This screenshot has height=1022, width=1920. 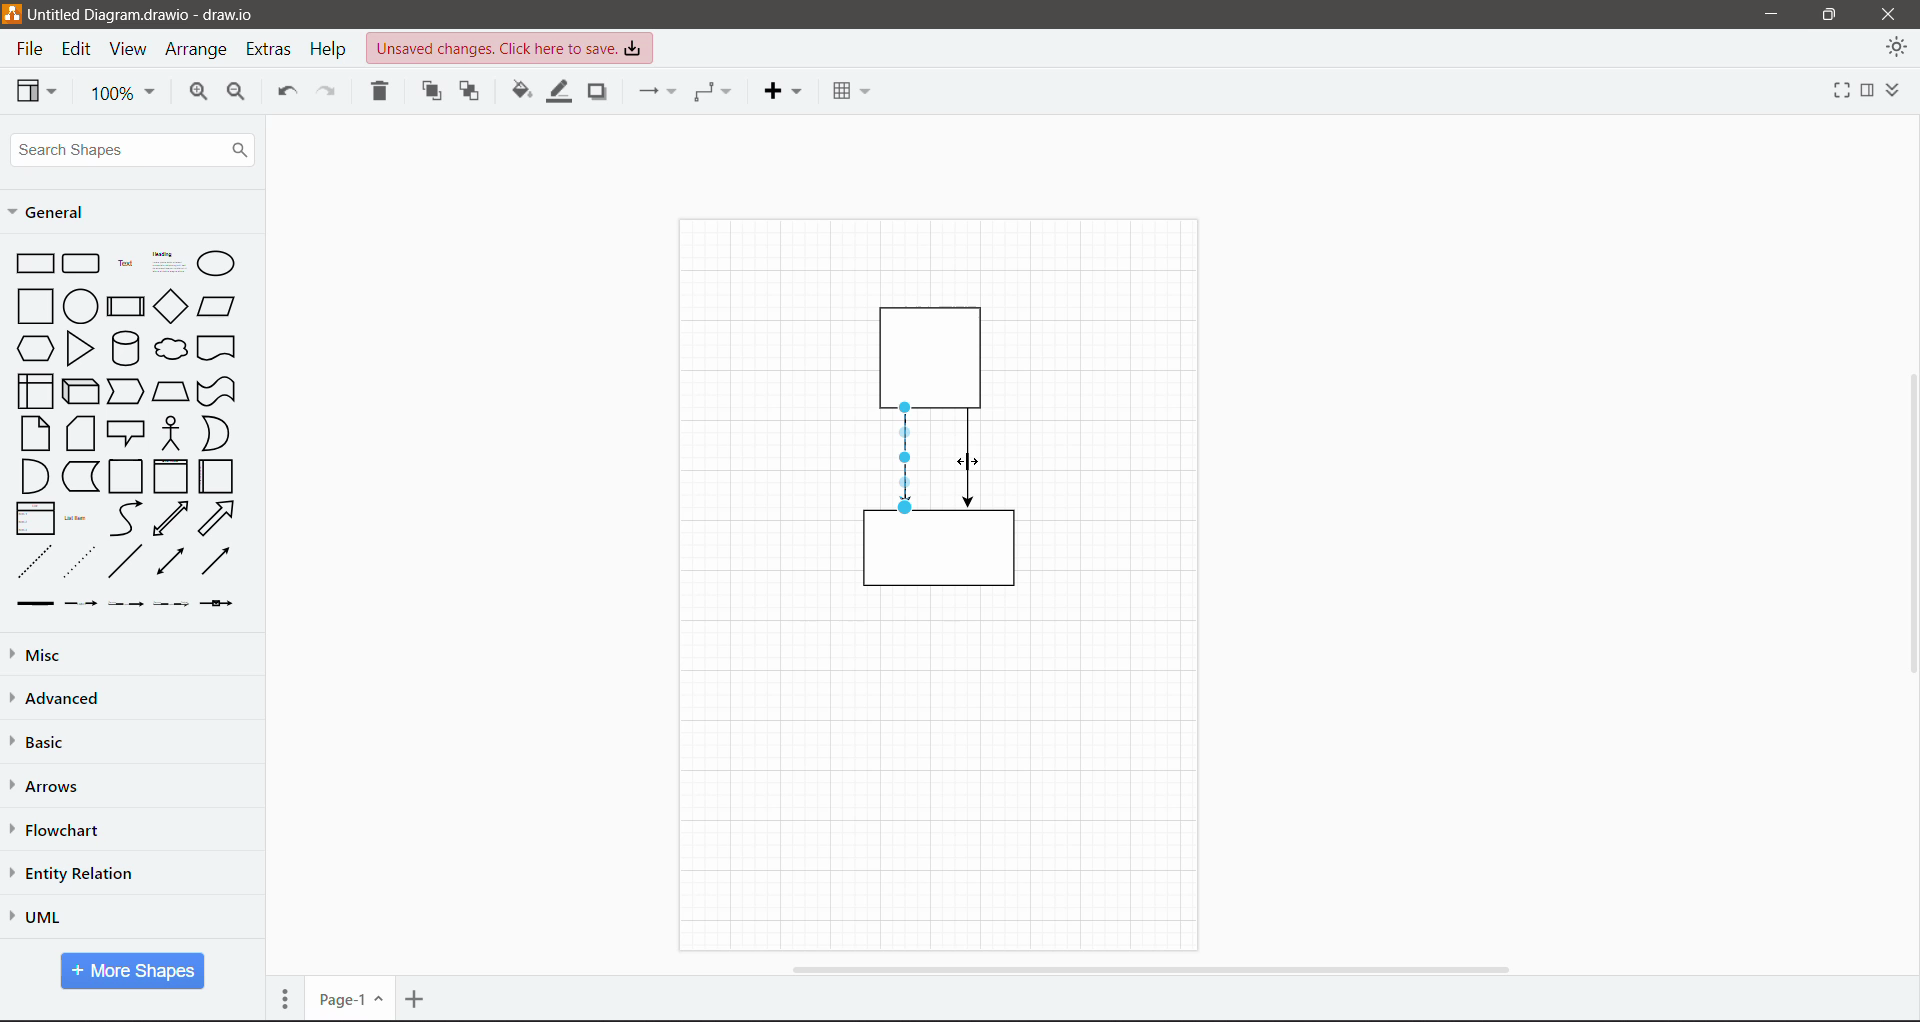 What do you see at coordinates (125, 304) in the screenshot?
I see `Process` at bounding box center [125, 304].